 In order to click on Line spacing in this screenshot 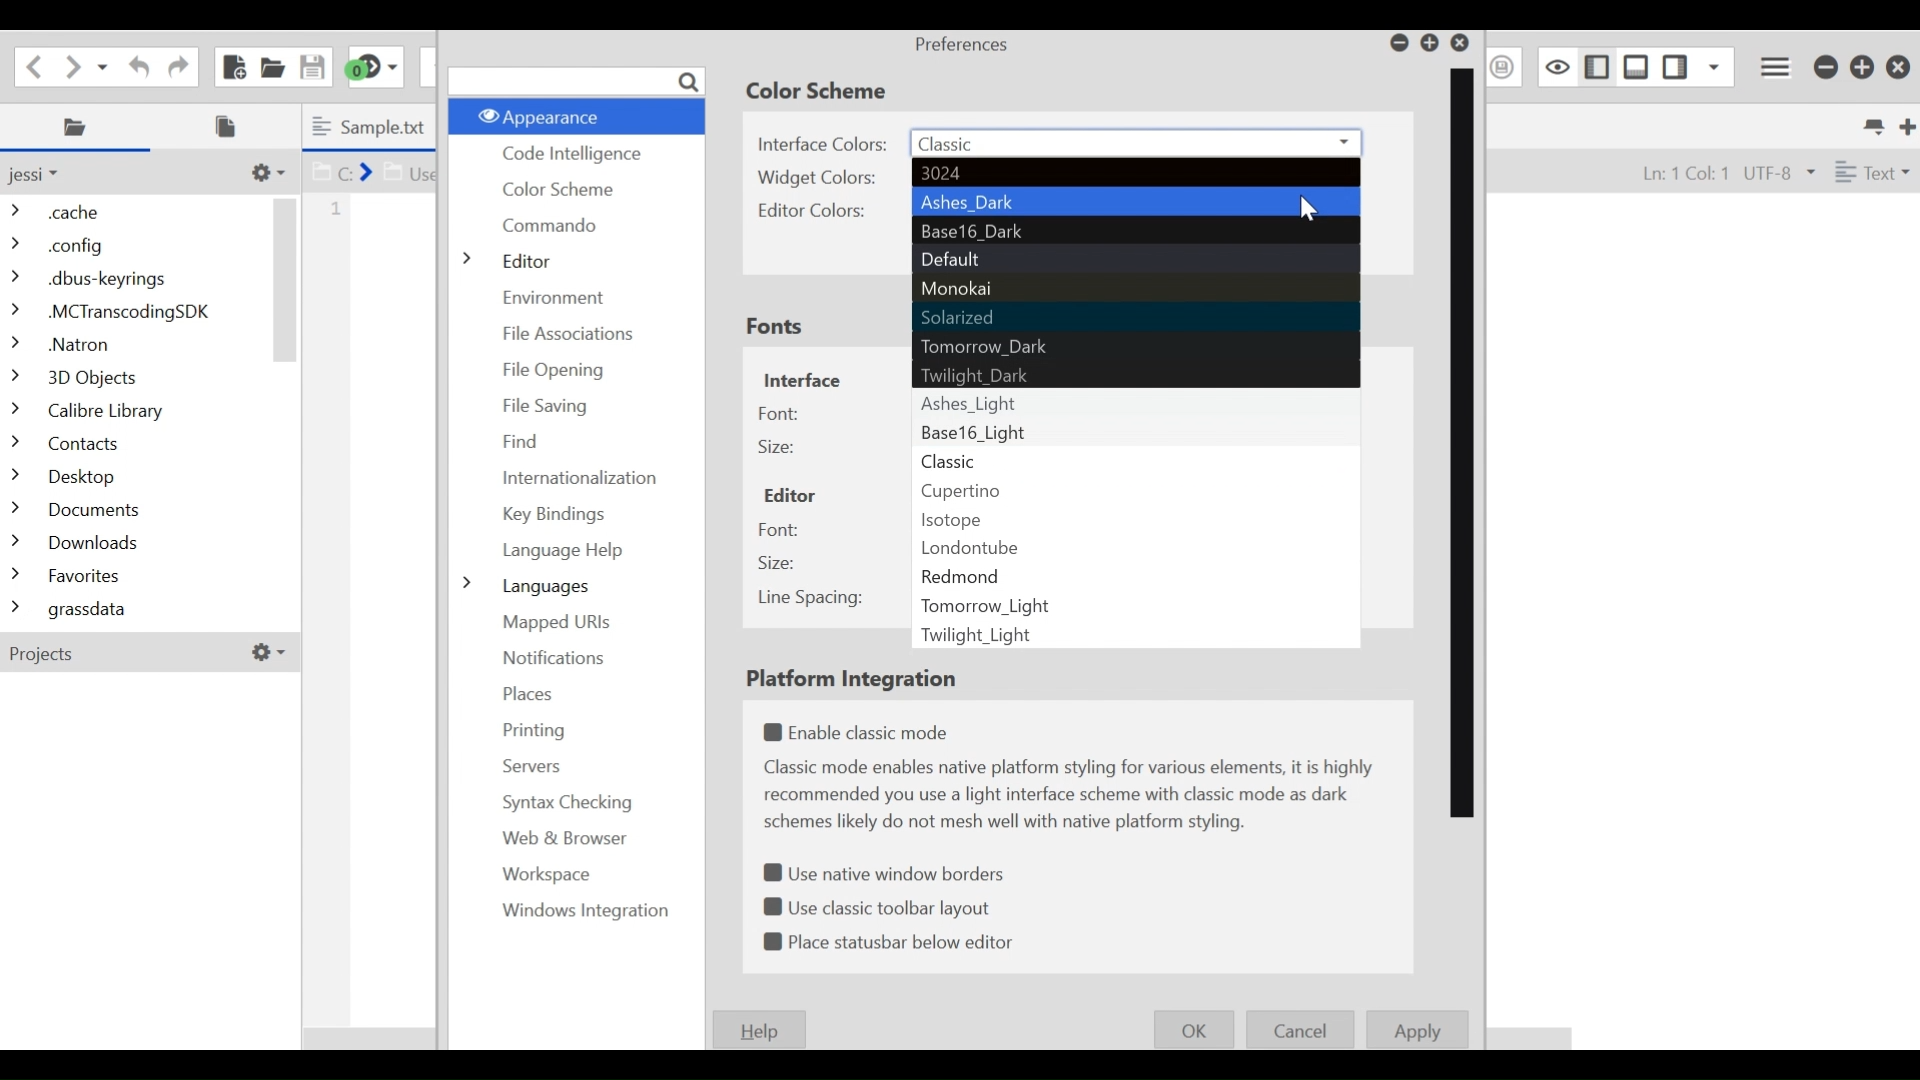, I will do `click(810, 600)`.